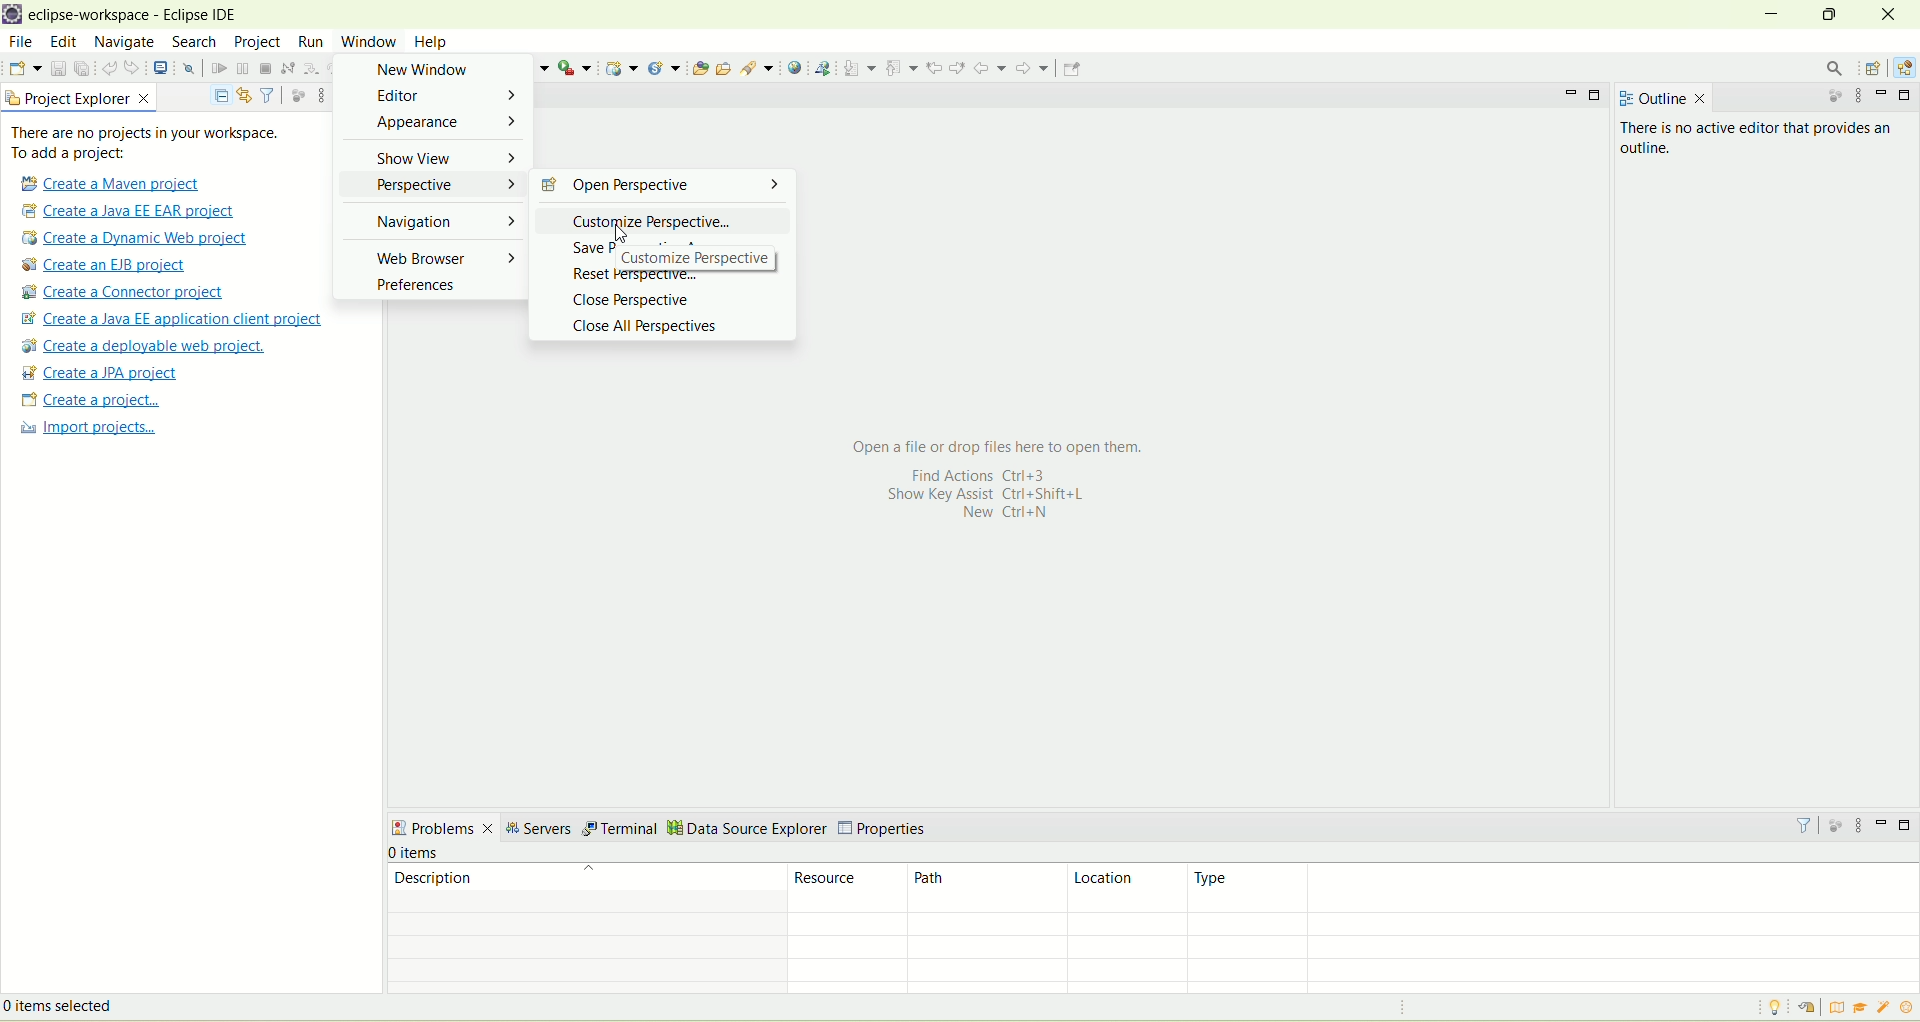 This screenshot has width=1920, height=1022. What do you see at coordinates (1837, 826) in the screenshot?
I see `focus on active task` at bounding box center [1837, 826].